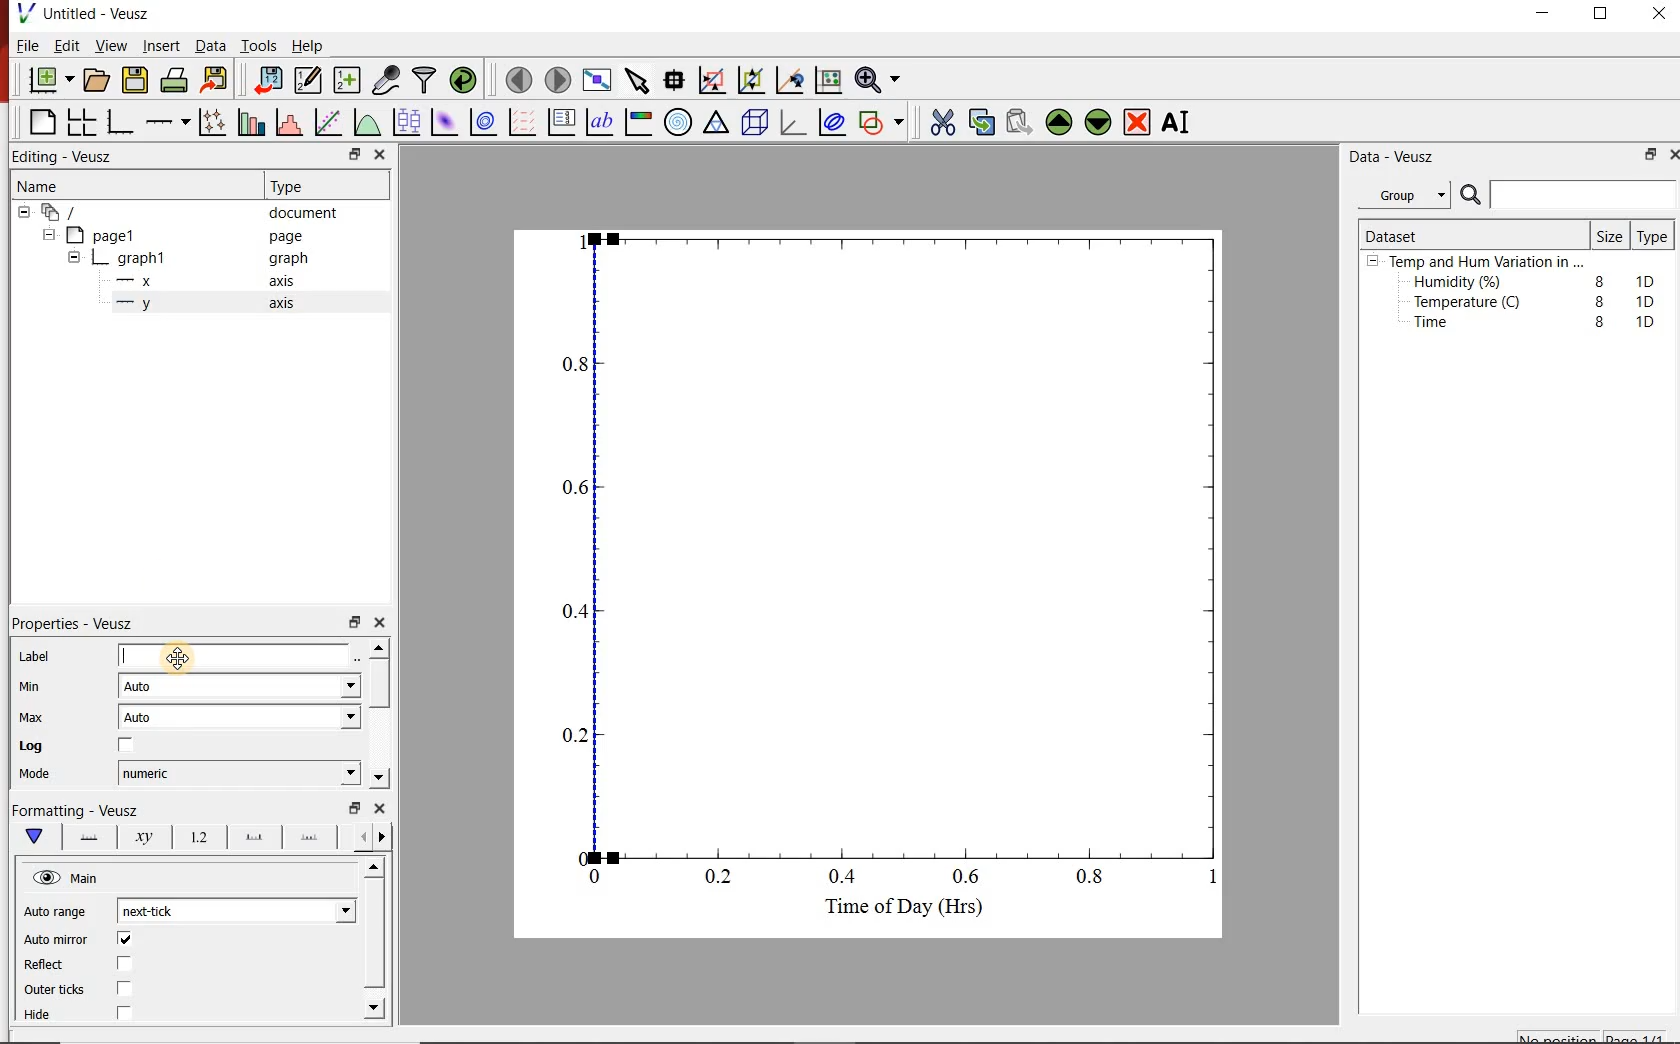 The height and width of the screenshot is (1044, 1680). Describe the element at coordinates (217, 79) in the screenshot. I see `Export to graphics format` at that location.